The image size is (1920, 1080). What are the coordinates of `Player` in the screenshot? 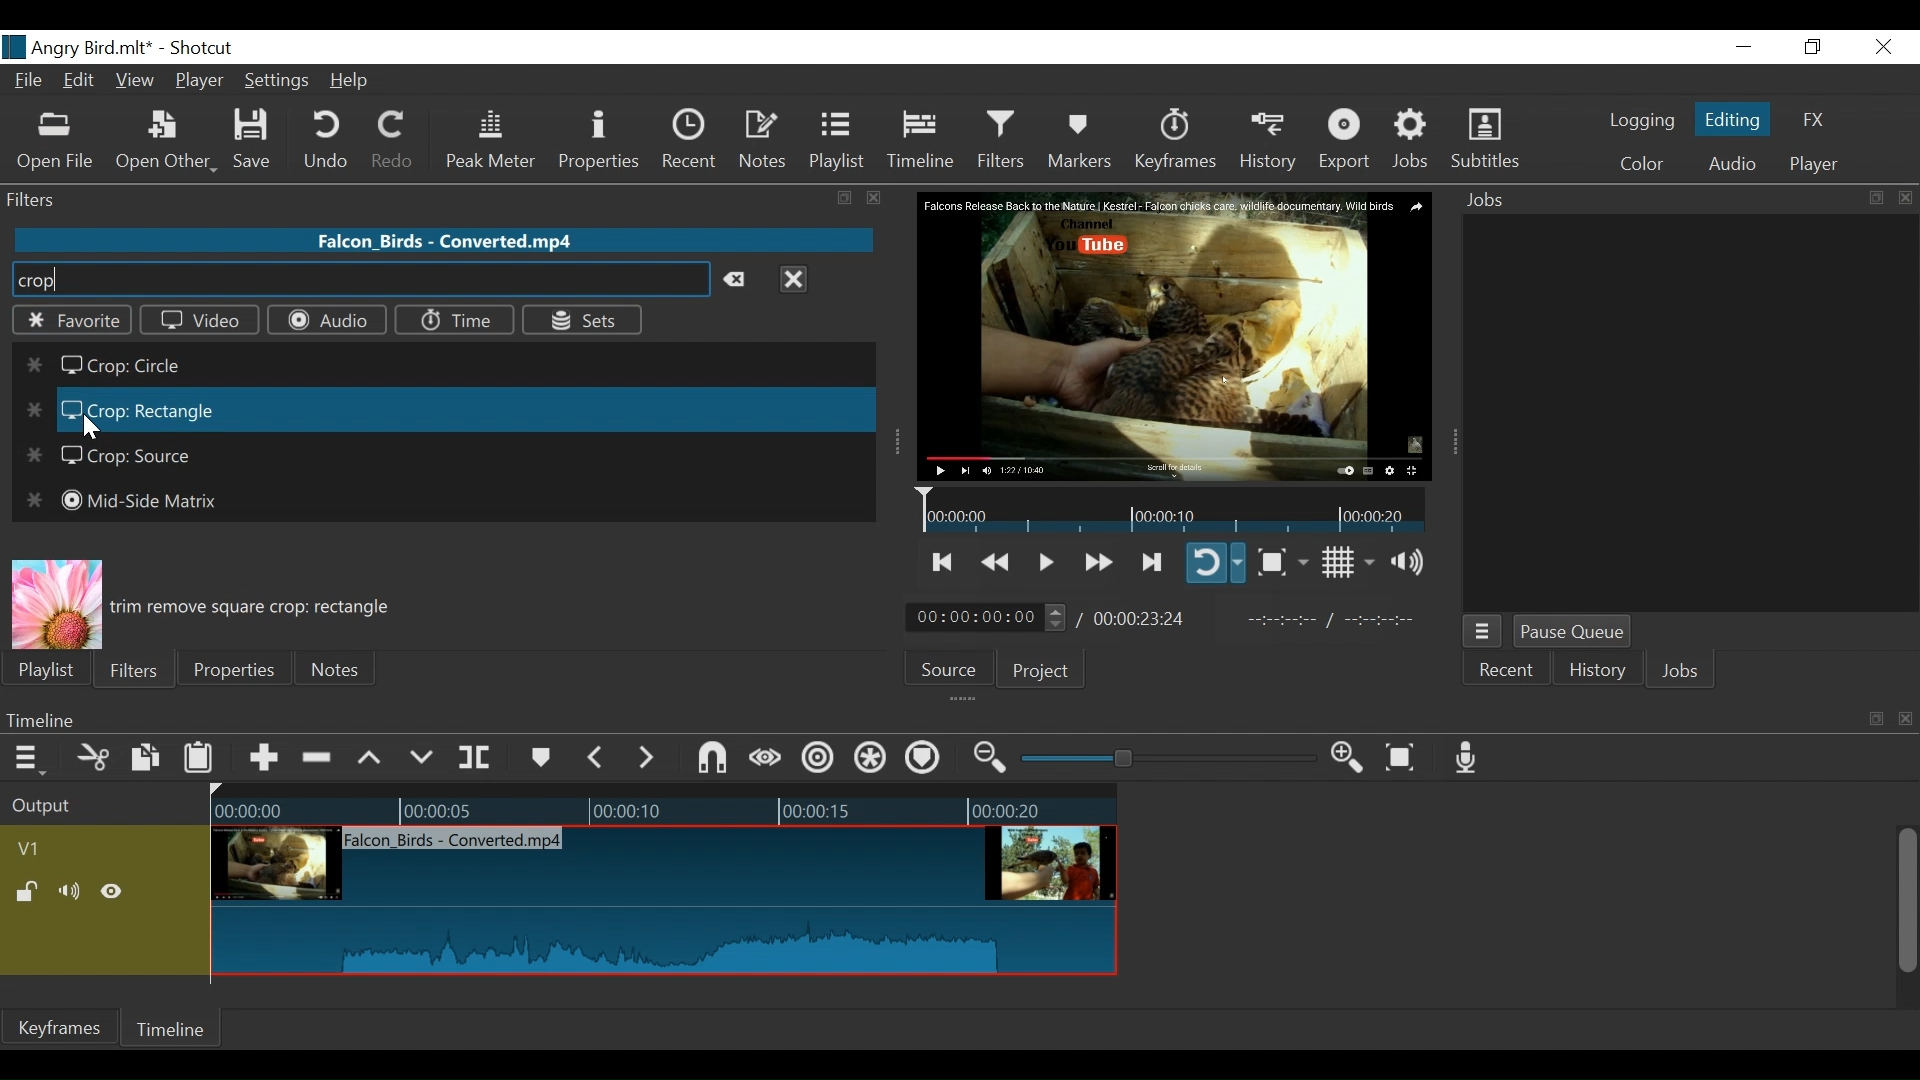 It's located at (201, 83).